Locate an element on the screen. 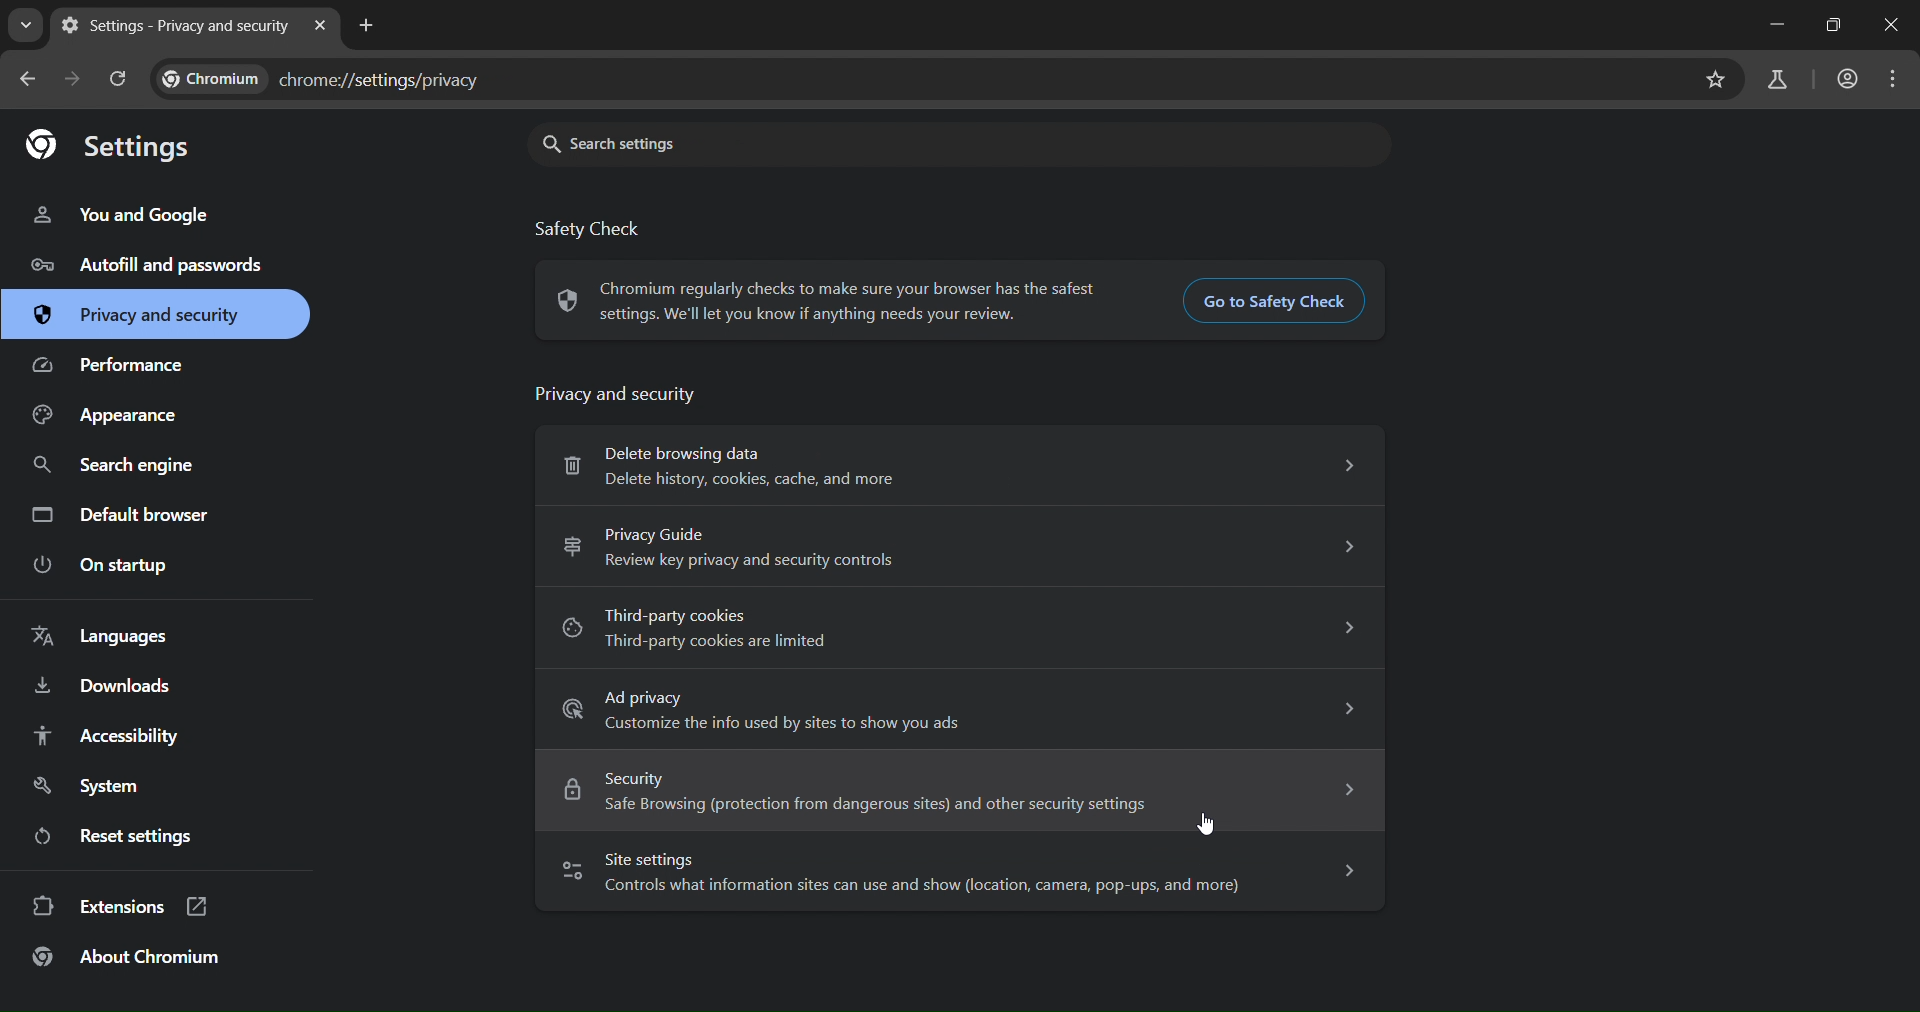 The image size is (1920, 1012). Privacy Guide
Review key privacy and security controls is located at coordinates (959, 547).